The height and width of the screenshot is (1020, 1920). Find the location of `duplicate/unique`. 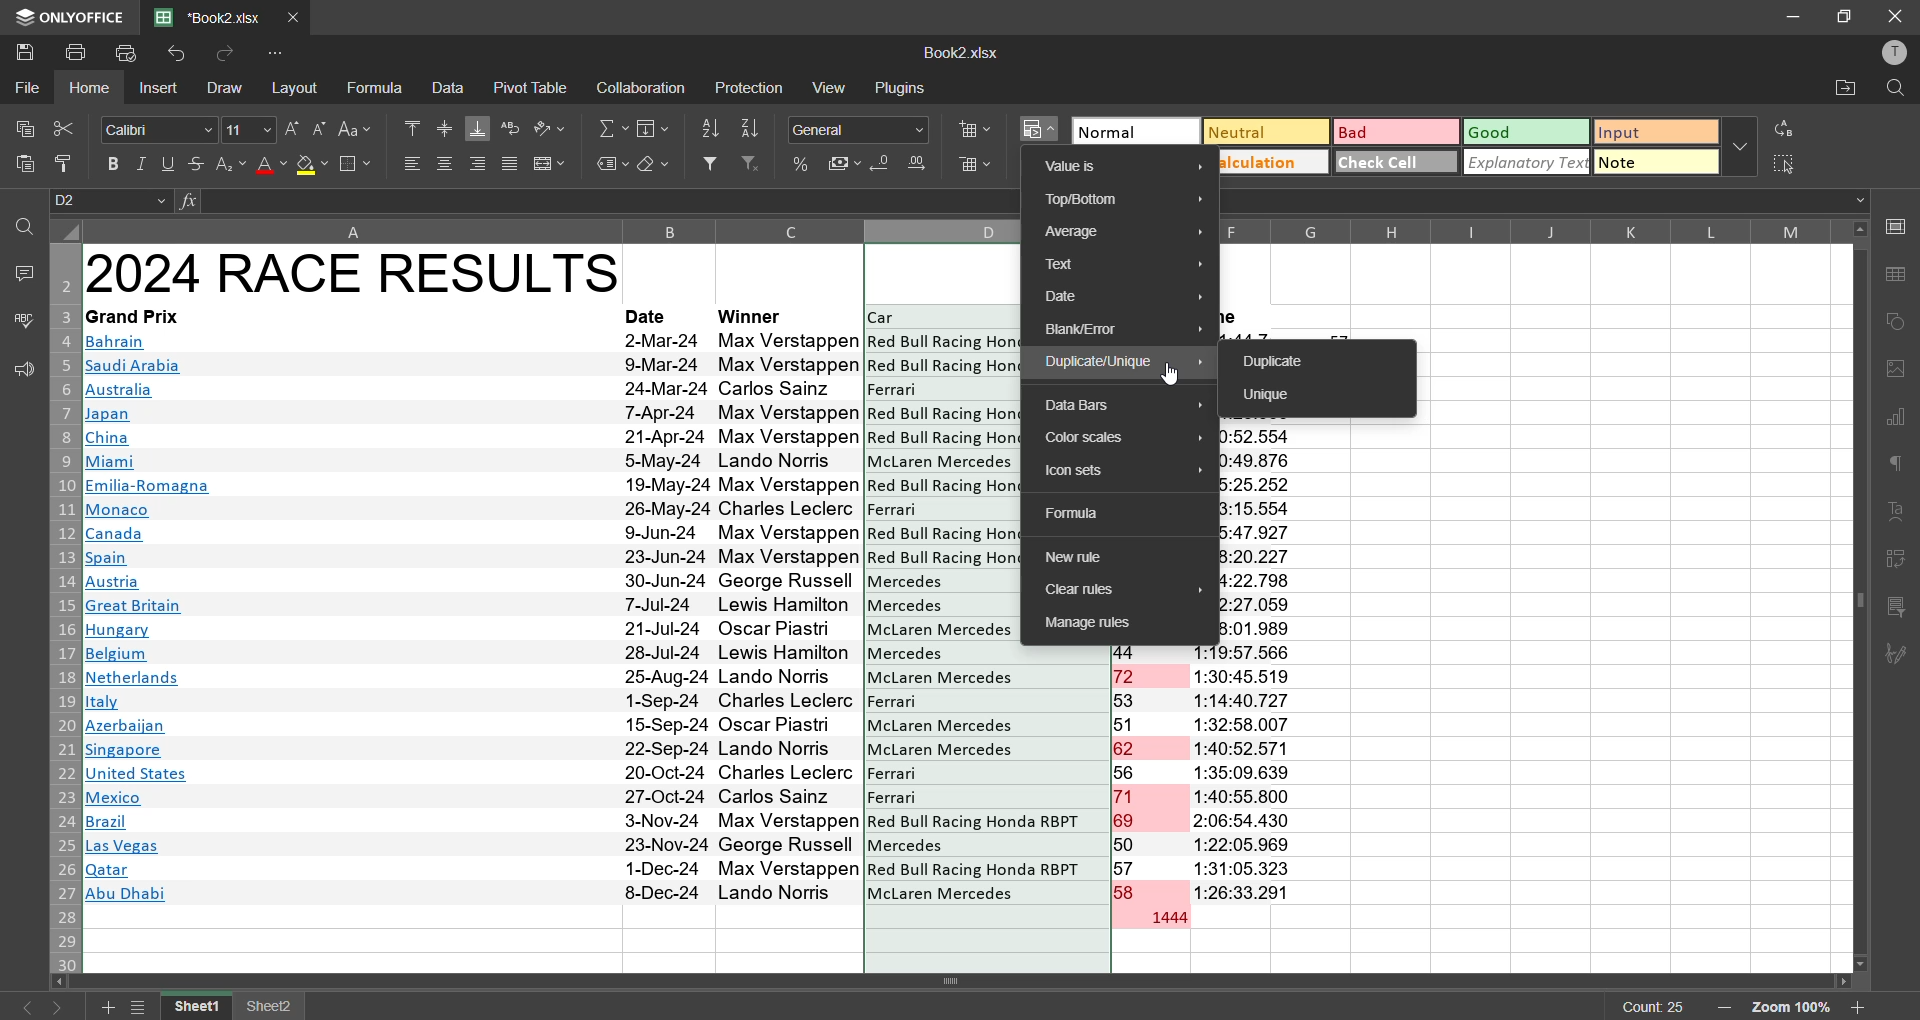

duplicate/unique is located at coordinates (1124, 363).